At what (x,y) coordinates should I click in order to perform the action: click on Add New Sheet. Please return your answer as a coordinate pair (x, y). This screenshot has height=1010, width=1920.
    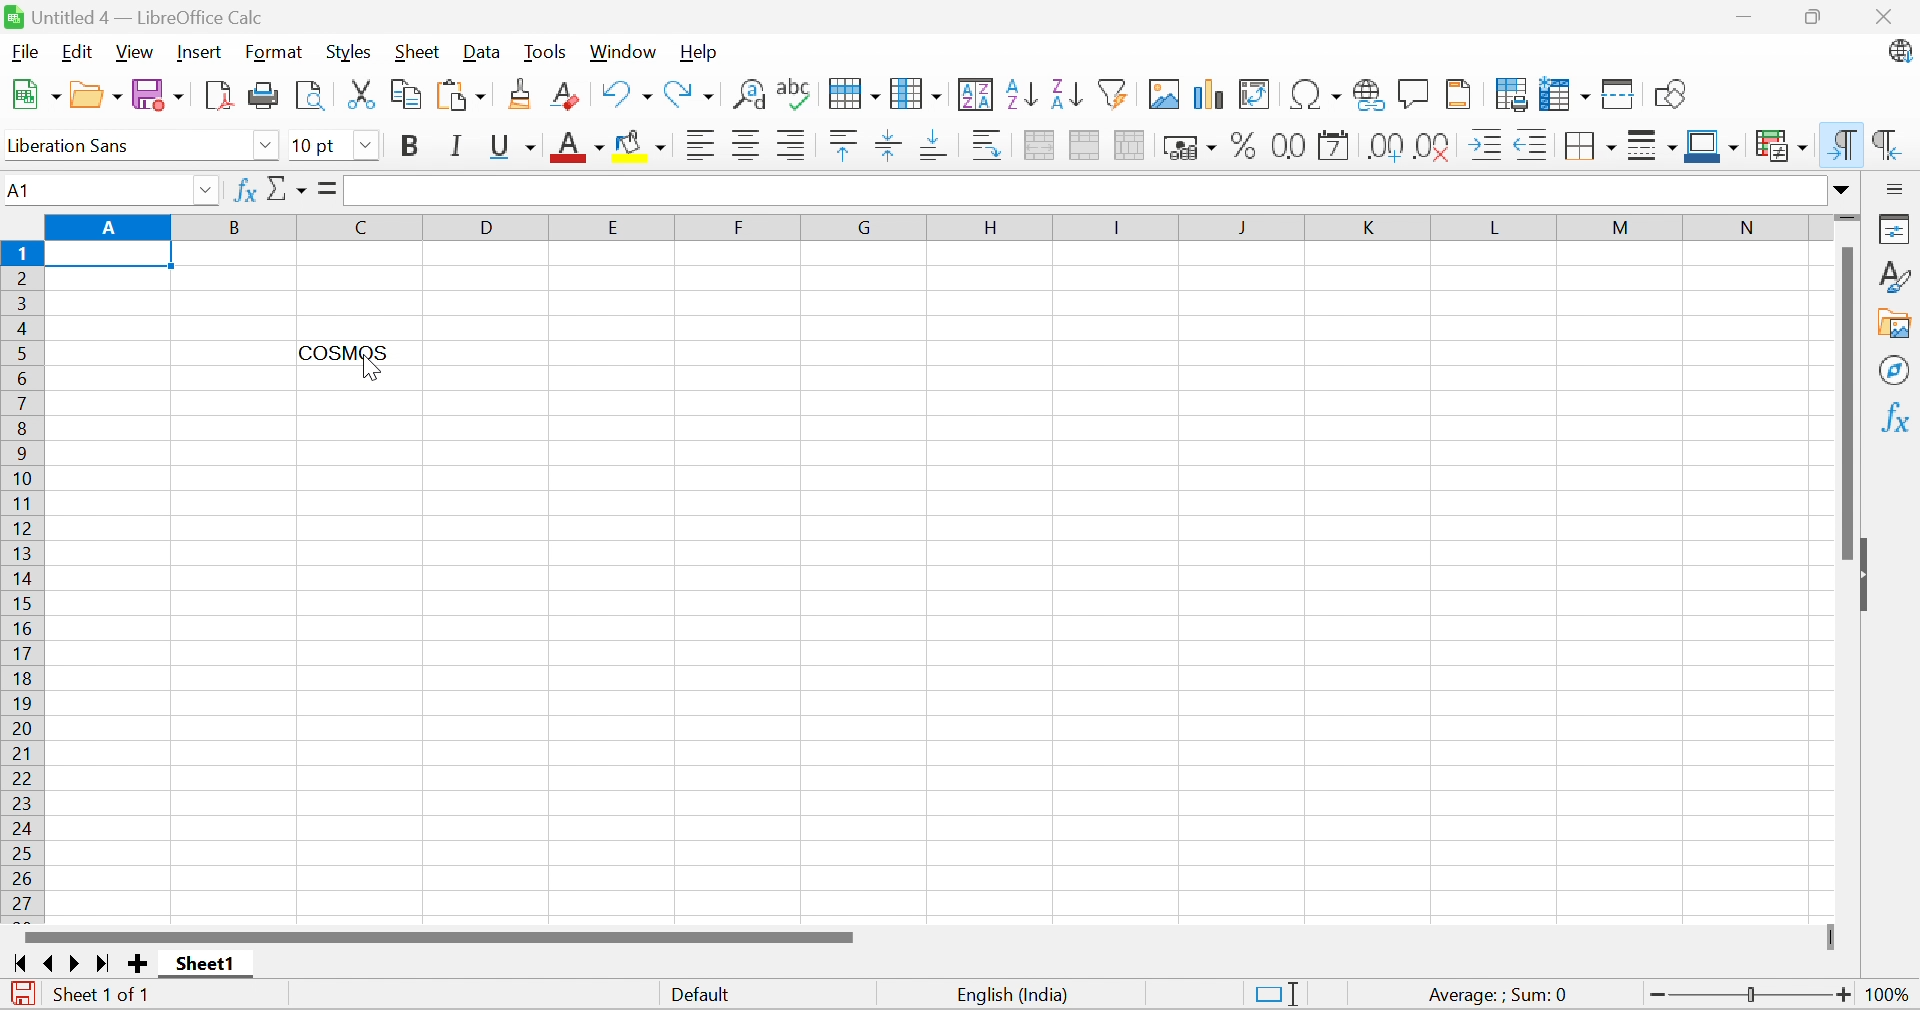
    Looking at the image, I should click on (139, 965).